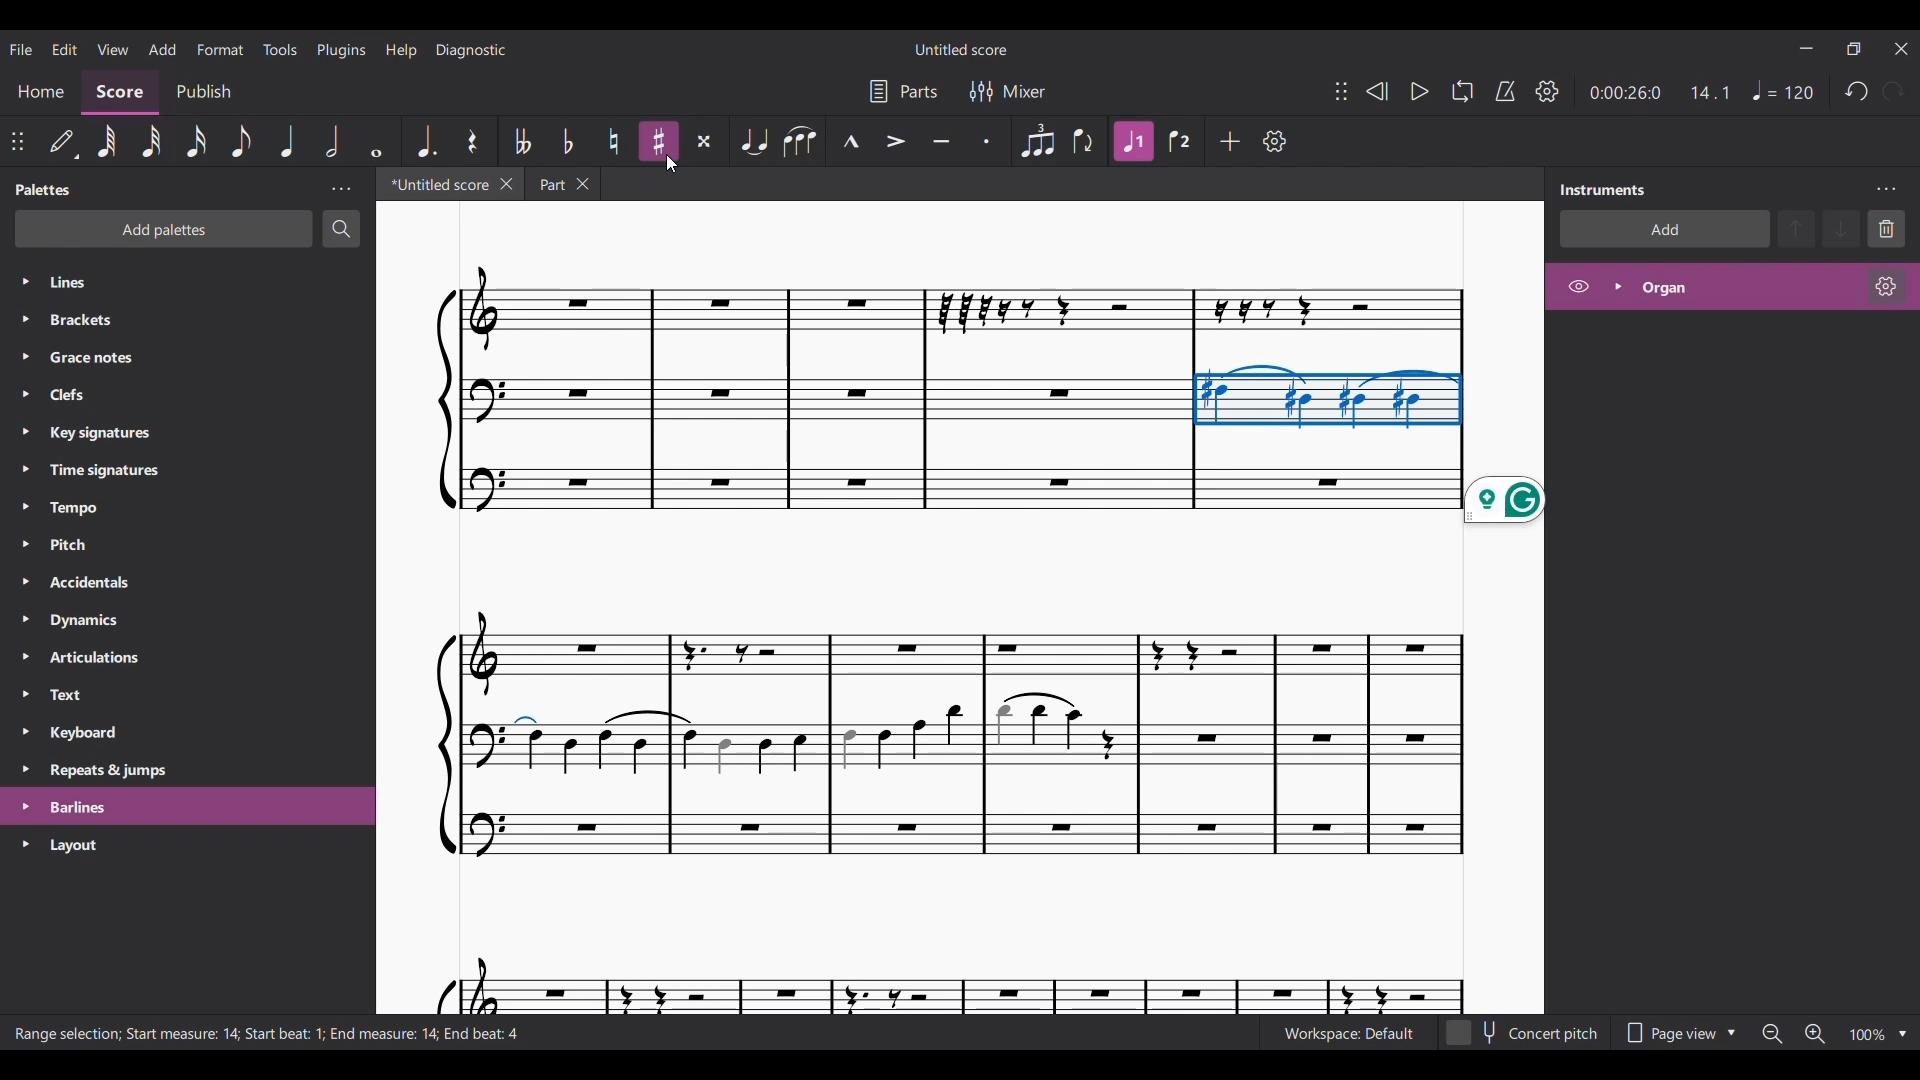 This screenshot has width=1920, height=1080. What do you see at coordinates (163, 229) in the screenshot?
I see `Add palette` at bounding box center [163, 229].